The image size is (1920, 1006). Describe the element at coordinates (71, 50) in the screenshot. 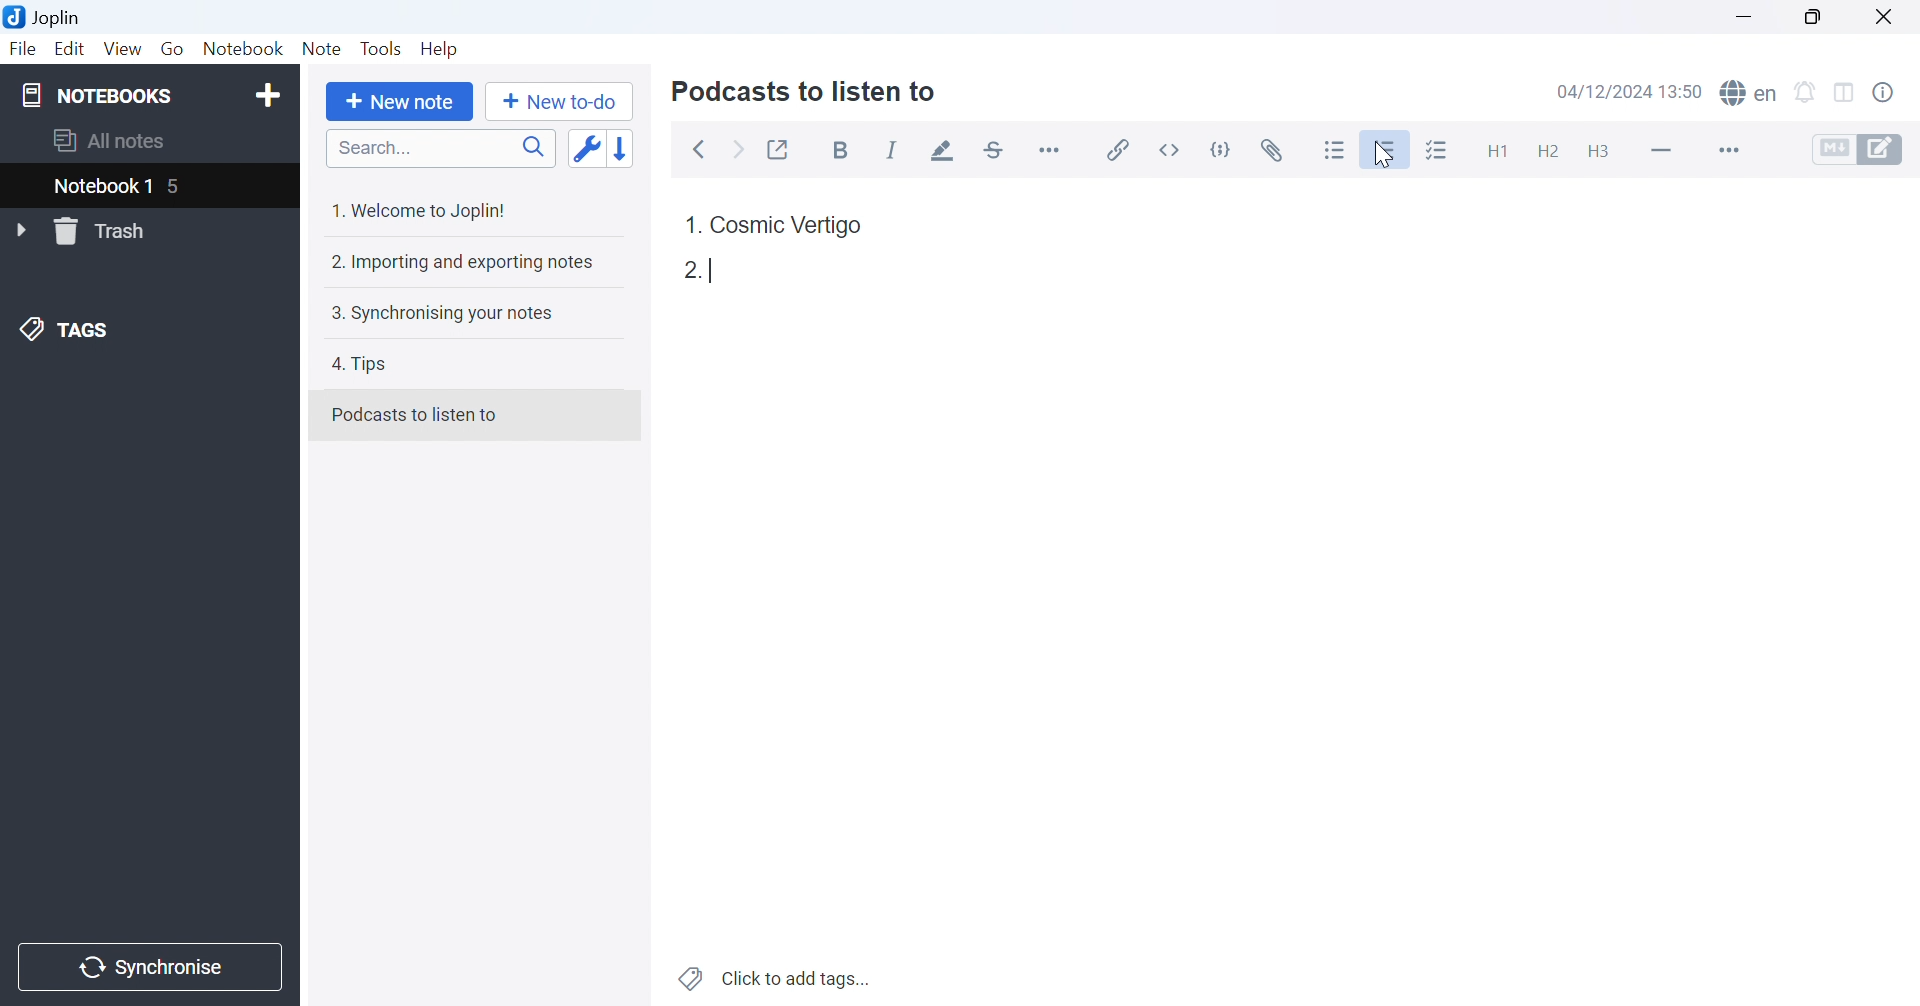

I see `Edit` at that location.